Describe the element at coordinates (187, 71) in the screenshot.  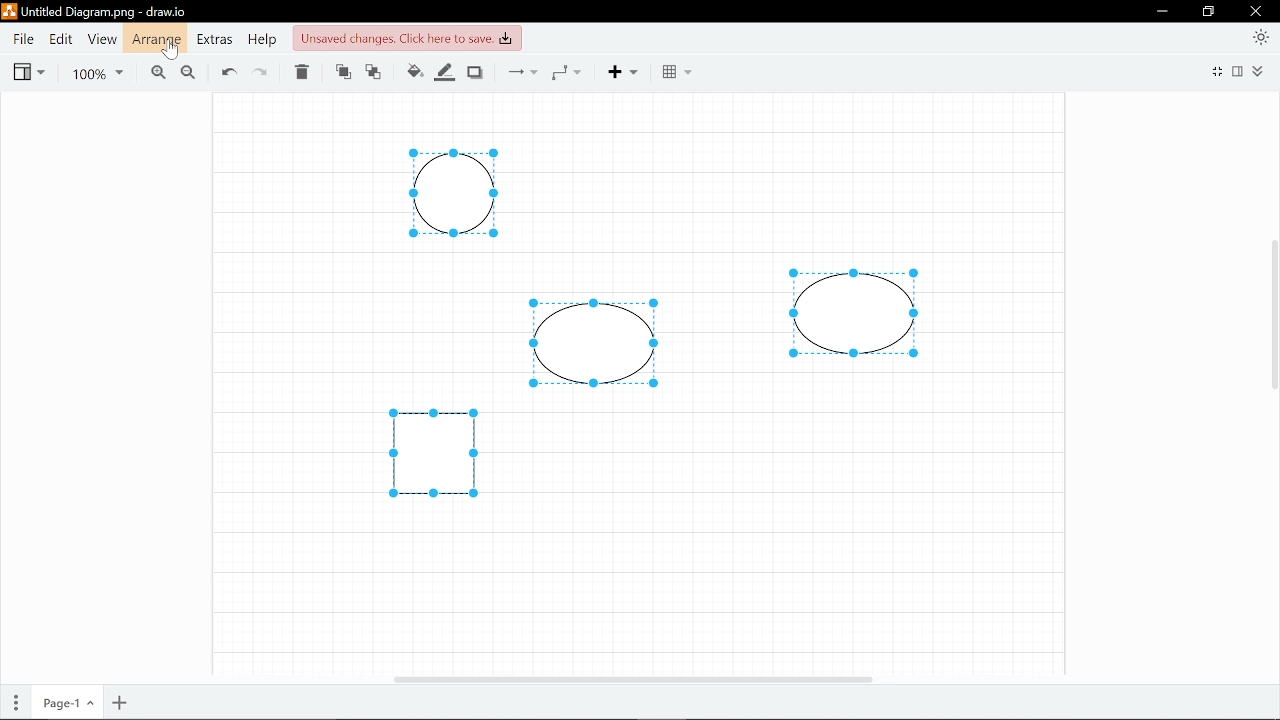
I see `Zoom out` at that location.